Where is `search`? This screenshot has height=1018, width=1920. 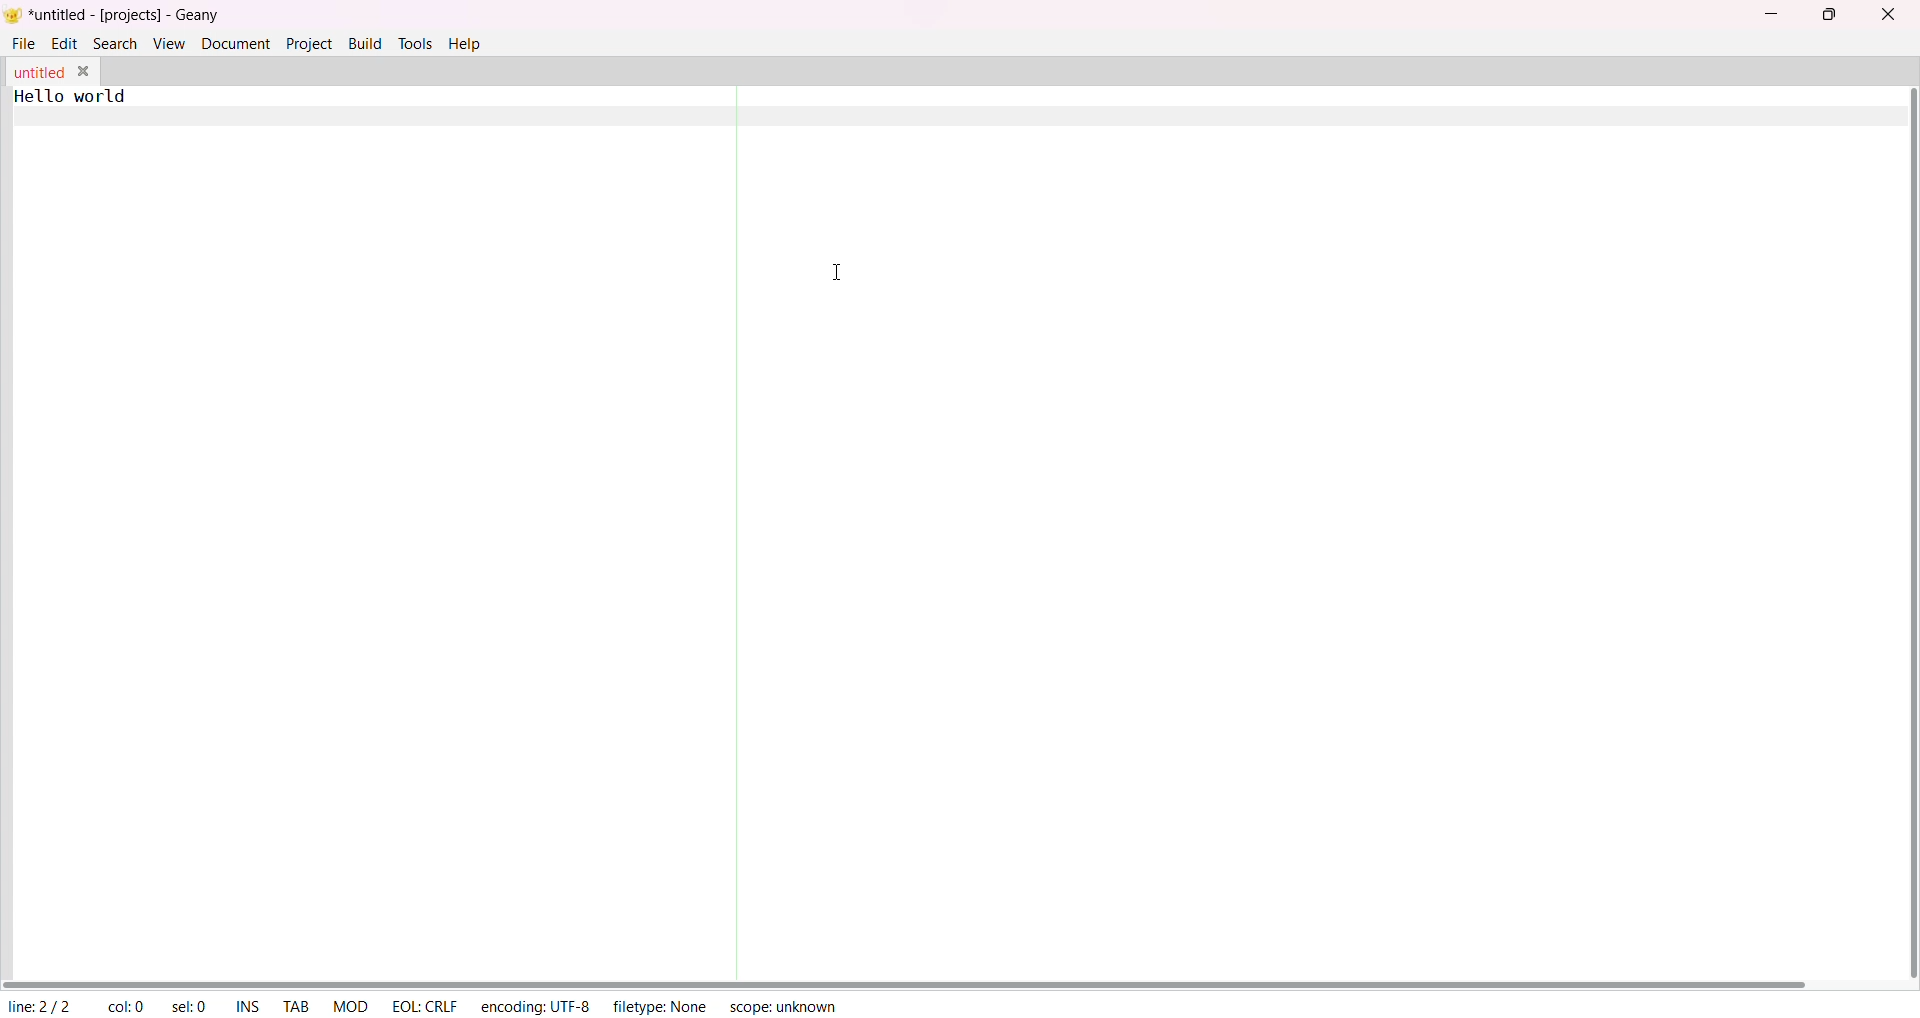
search is located at coordinates (116, 42).